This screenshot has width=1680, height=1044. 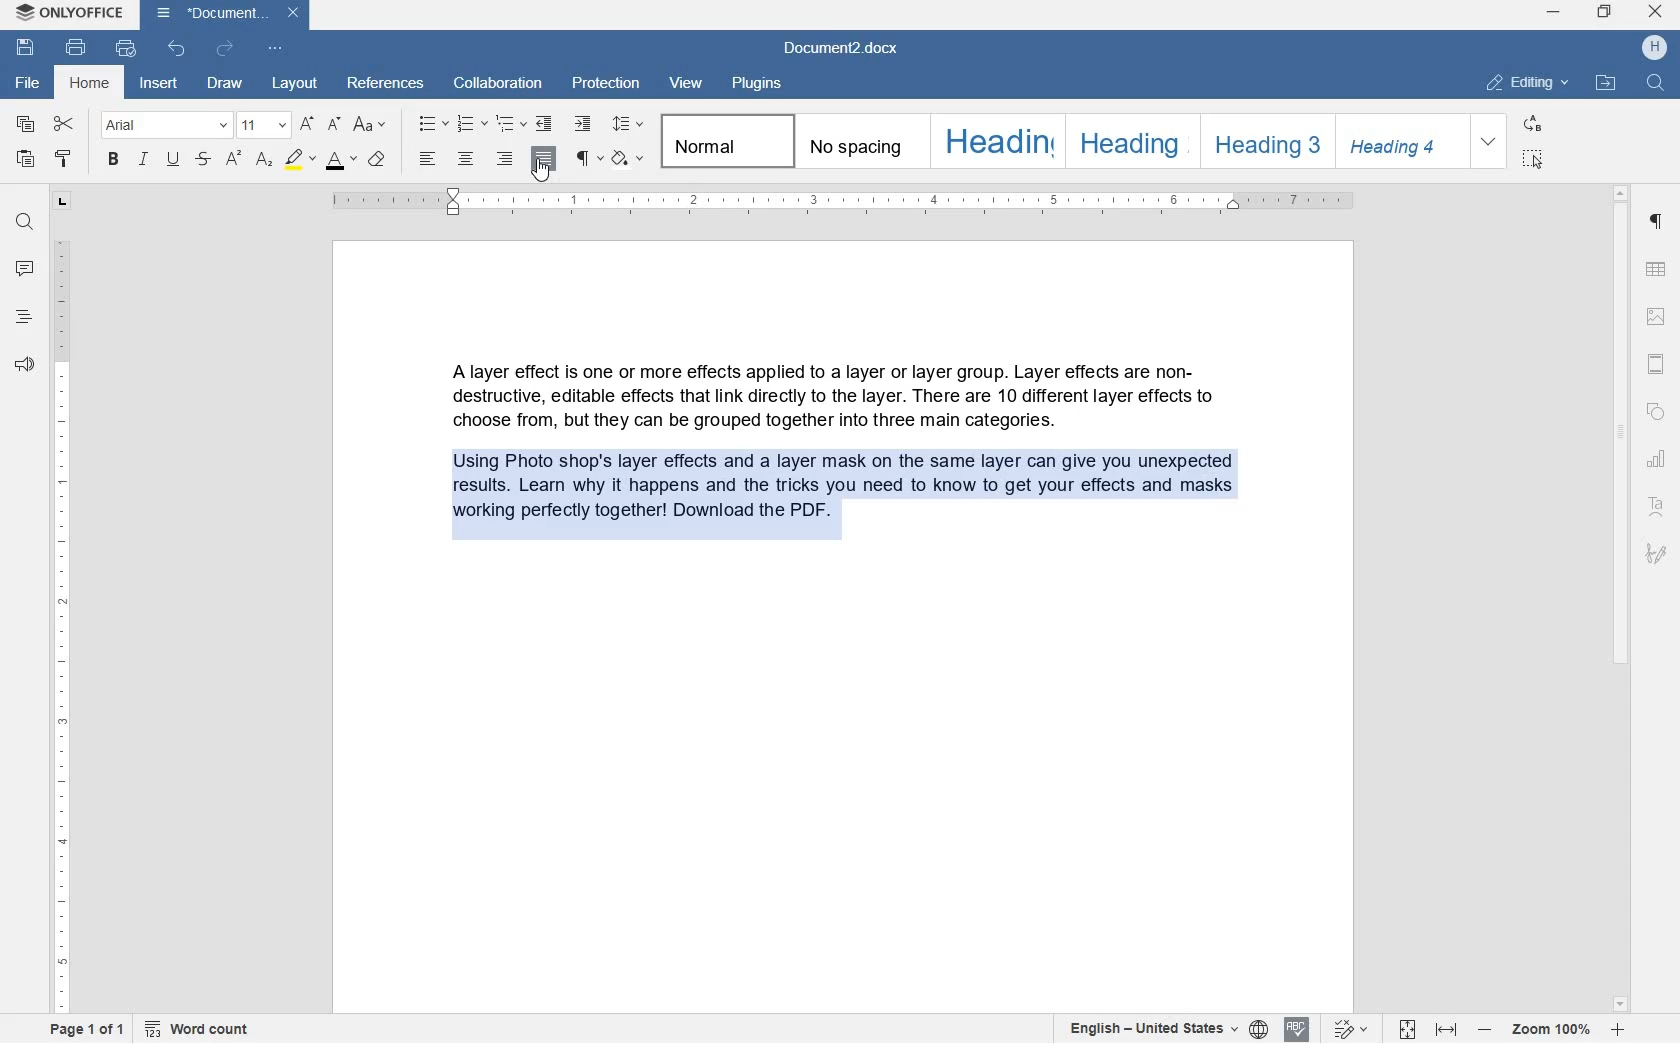 I want to click on EDITING, so click(x=1529, y=84).